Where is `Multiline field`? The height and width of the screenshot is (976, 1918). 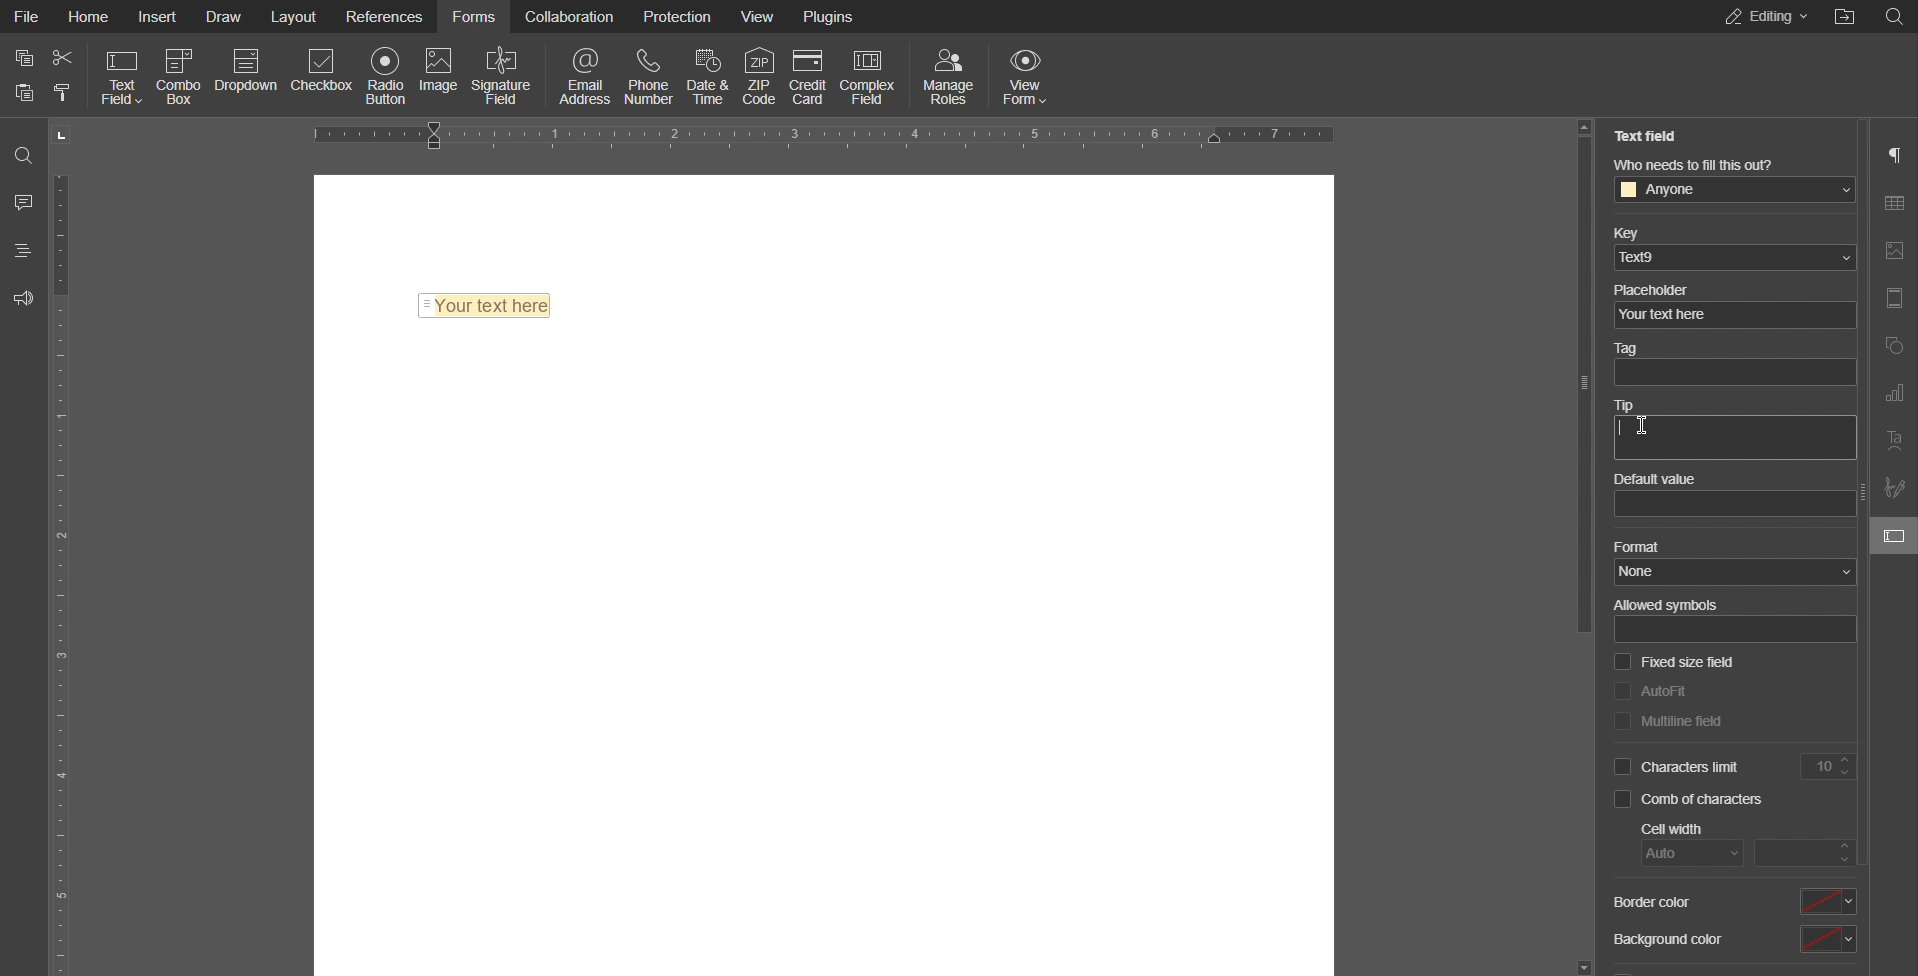 Multiline field is located at coordinates (1682, 719).